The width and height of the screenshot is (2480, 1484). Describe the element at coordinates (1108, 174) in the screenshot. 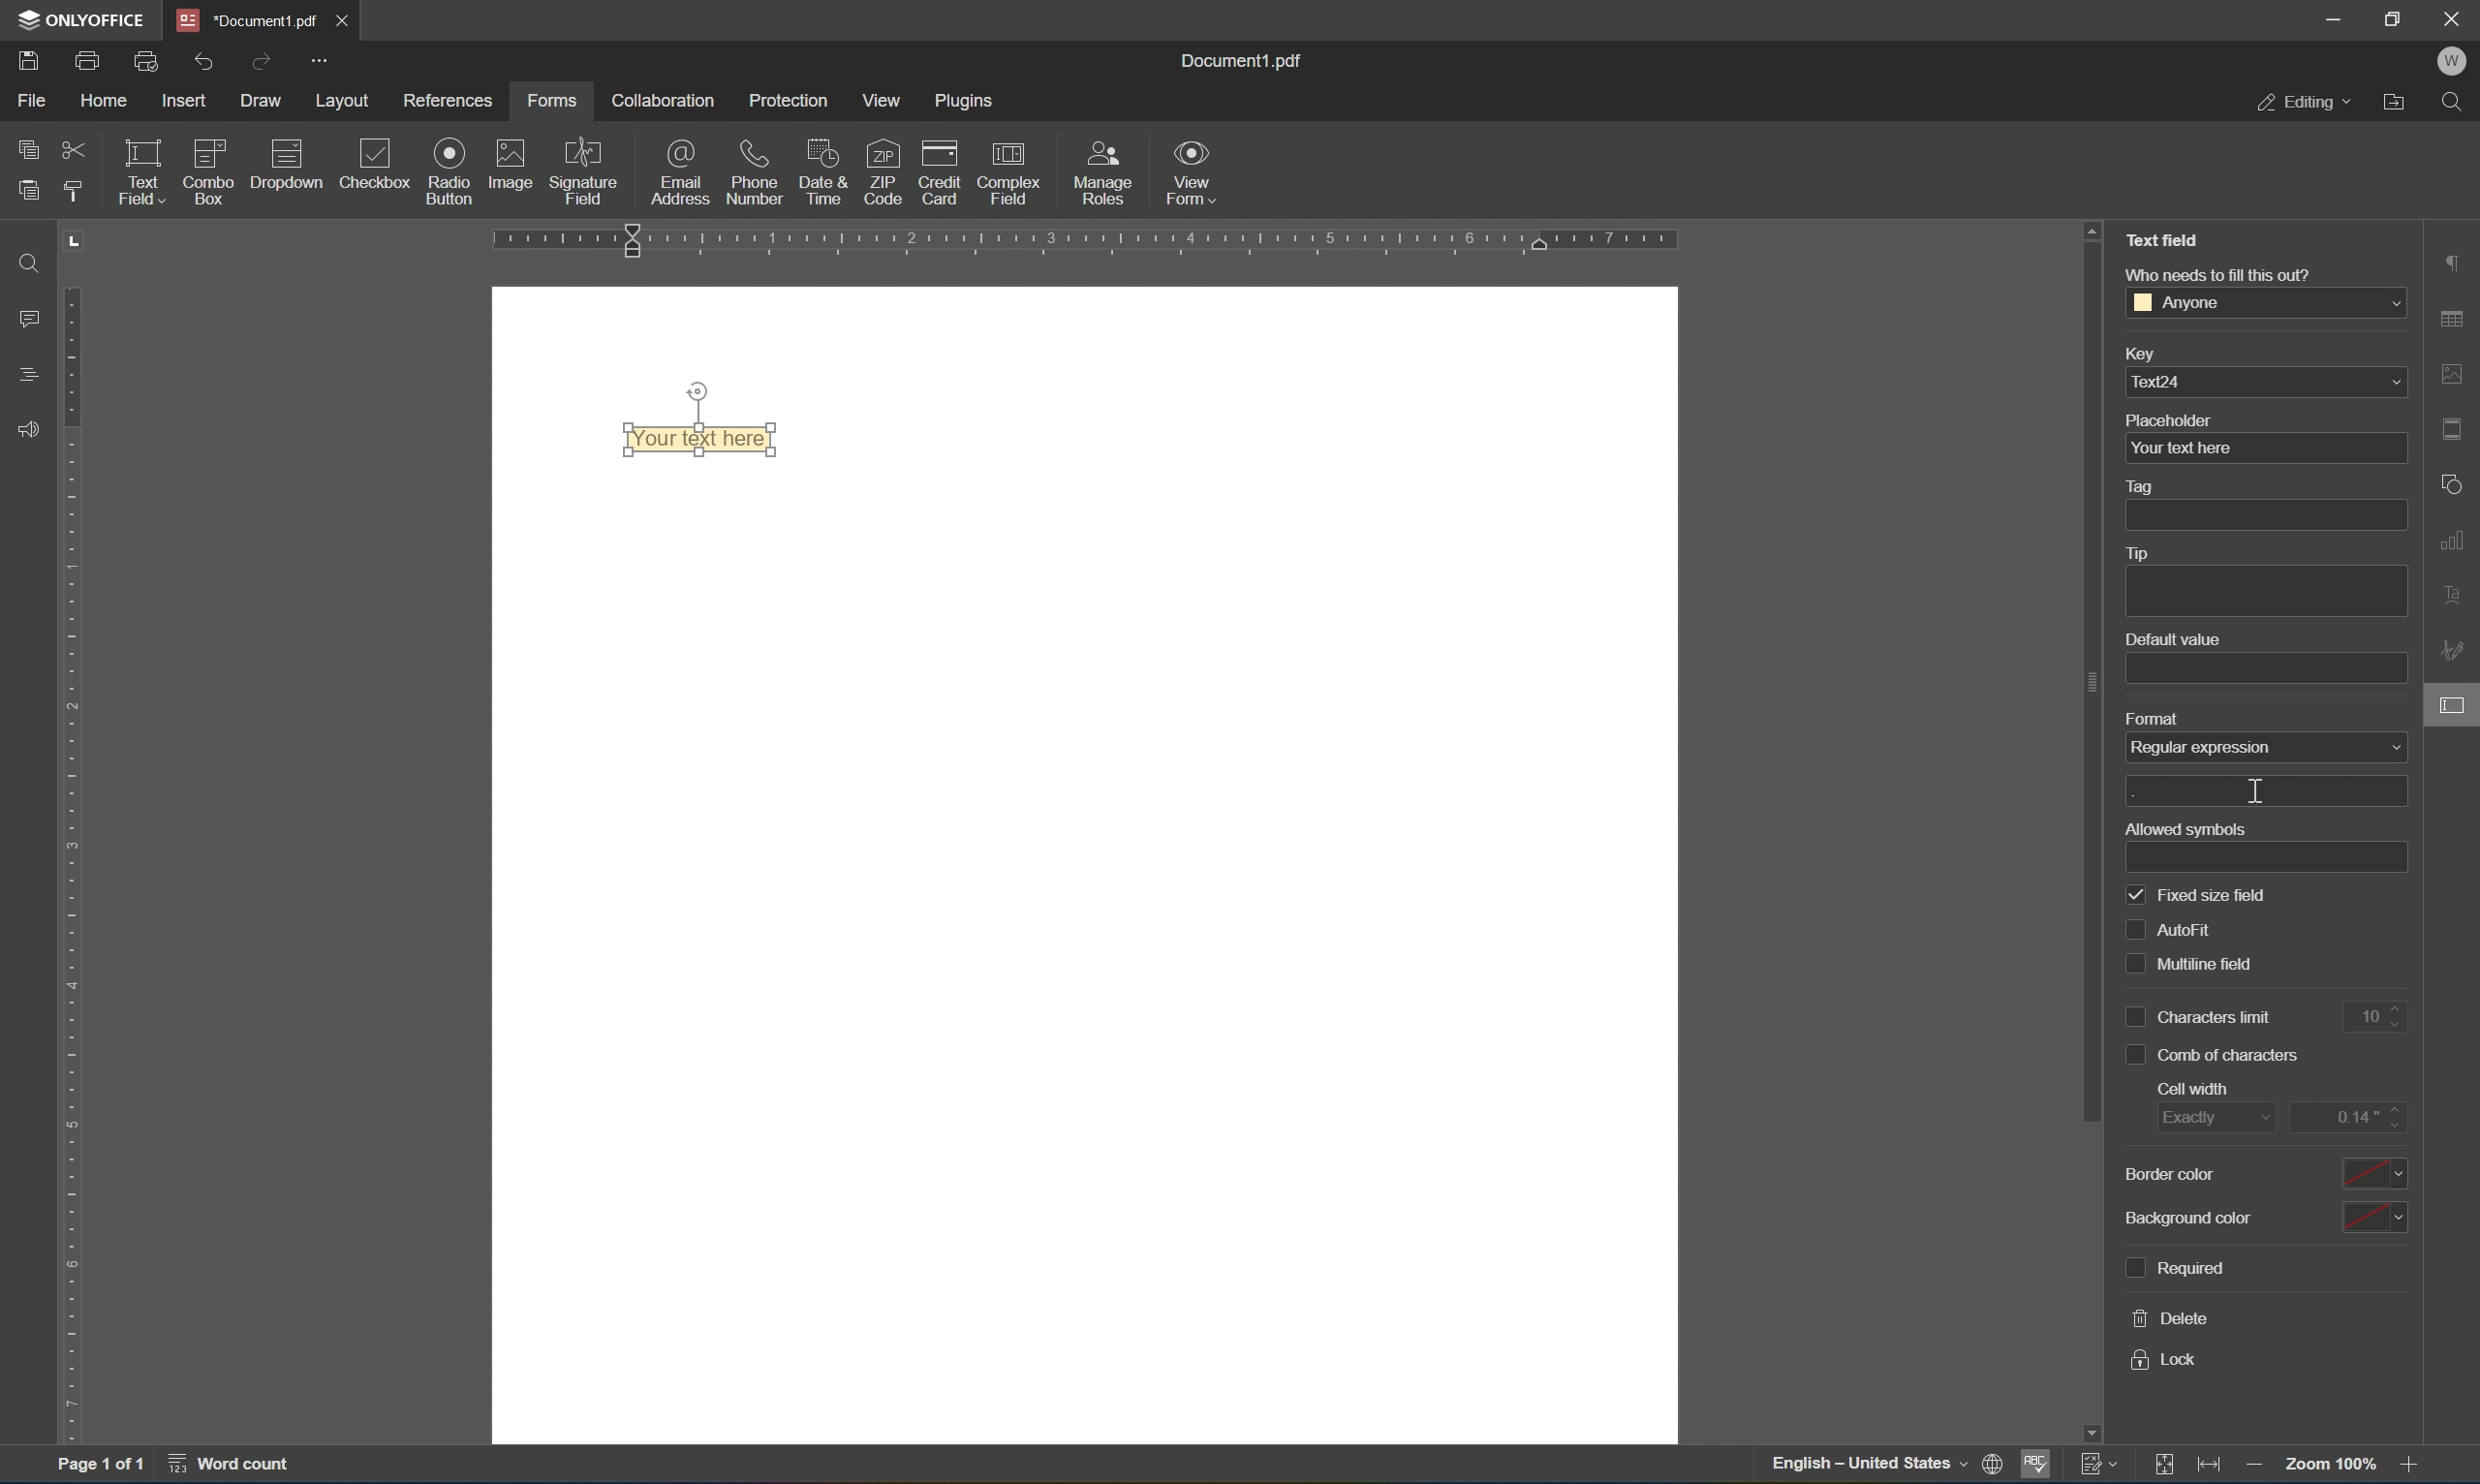

I see `manage roles` at that location.